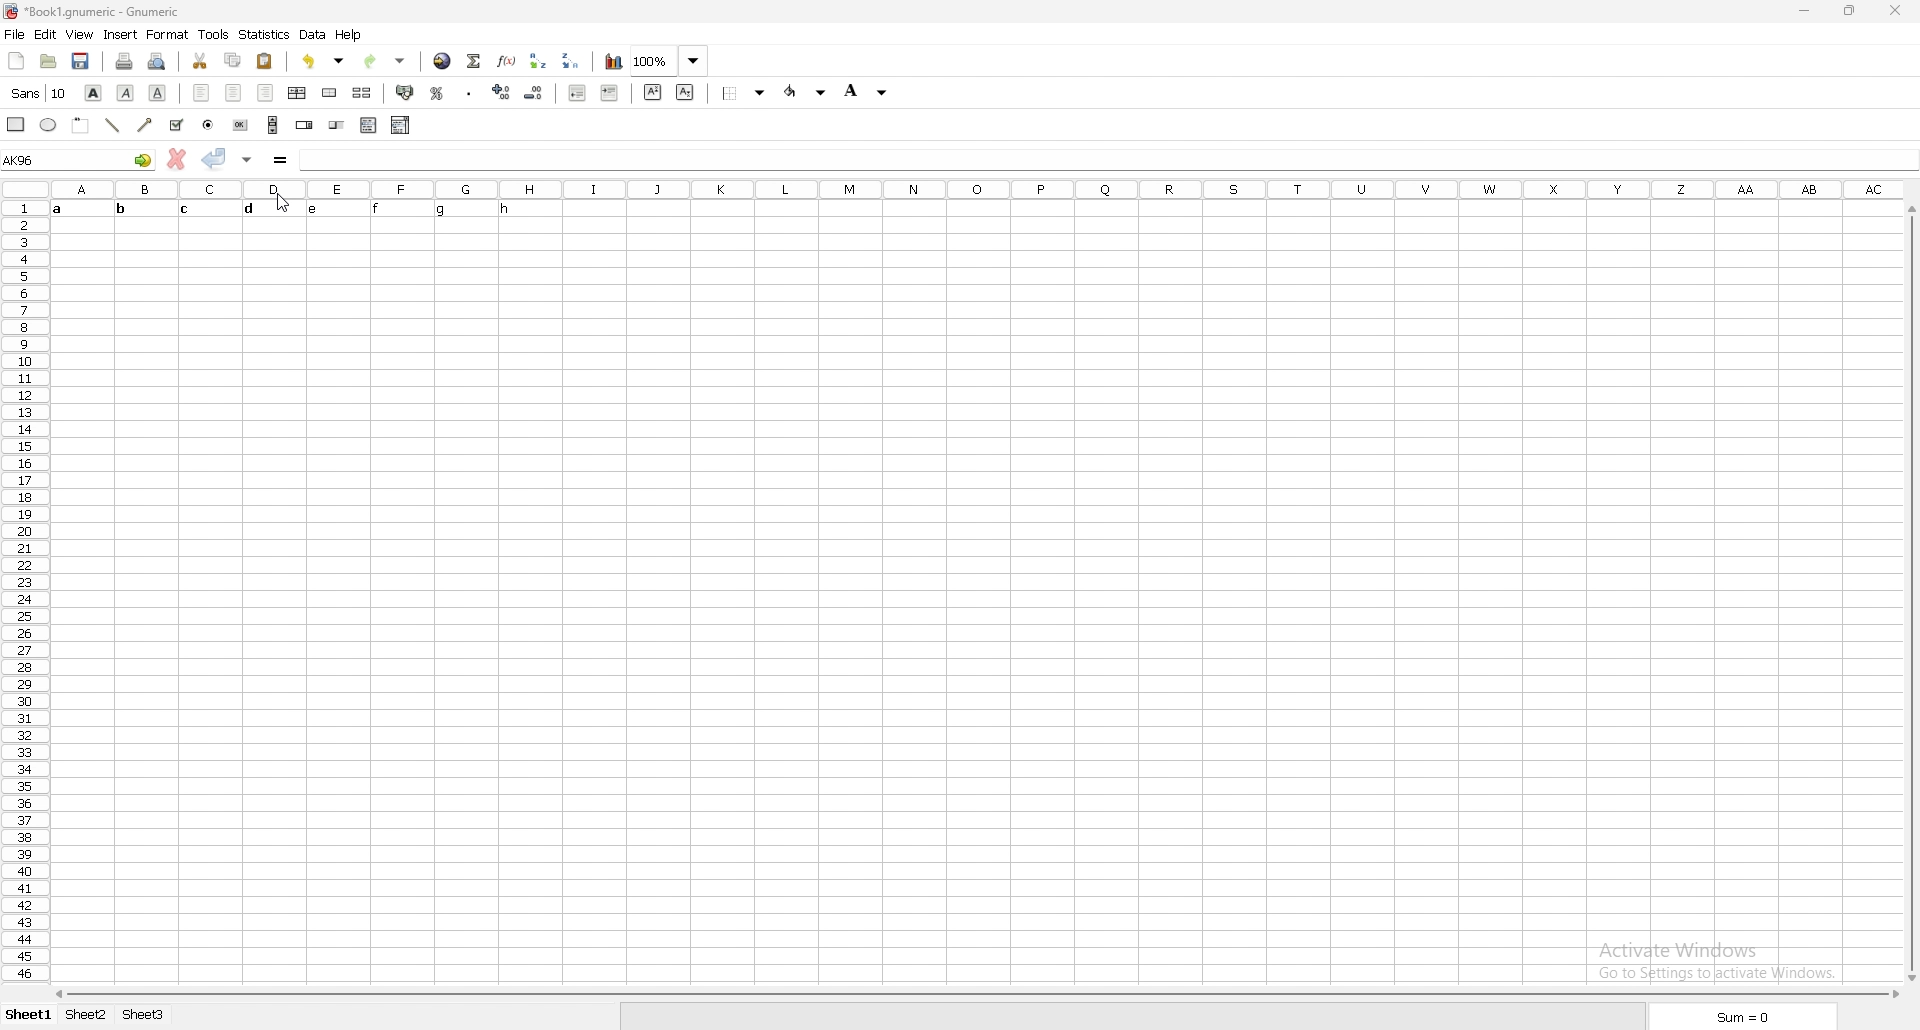 This screenshot has height=1030, width=1920. Describe the element at coordinates (48, 61) in the screenshot. I see `open` at that location.